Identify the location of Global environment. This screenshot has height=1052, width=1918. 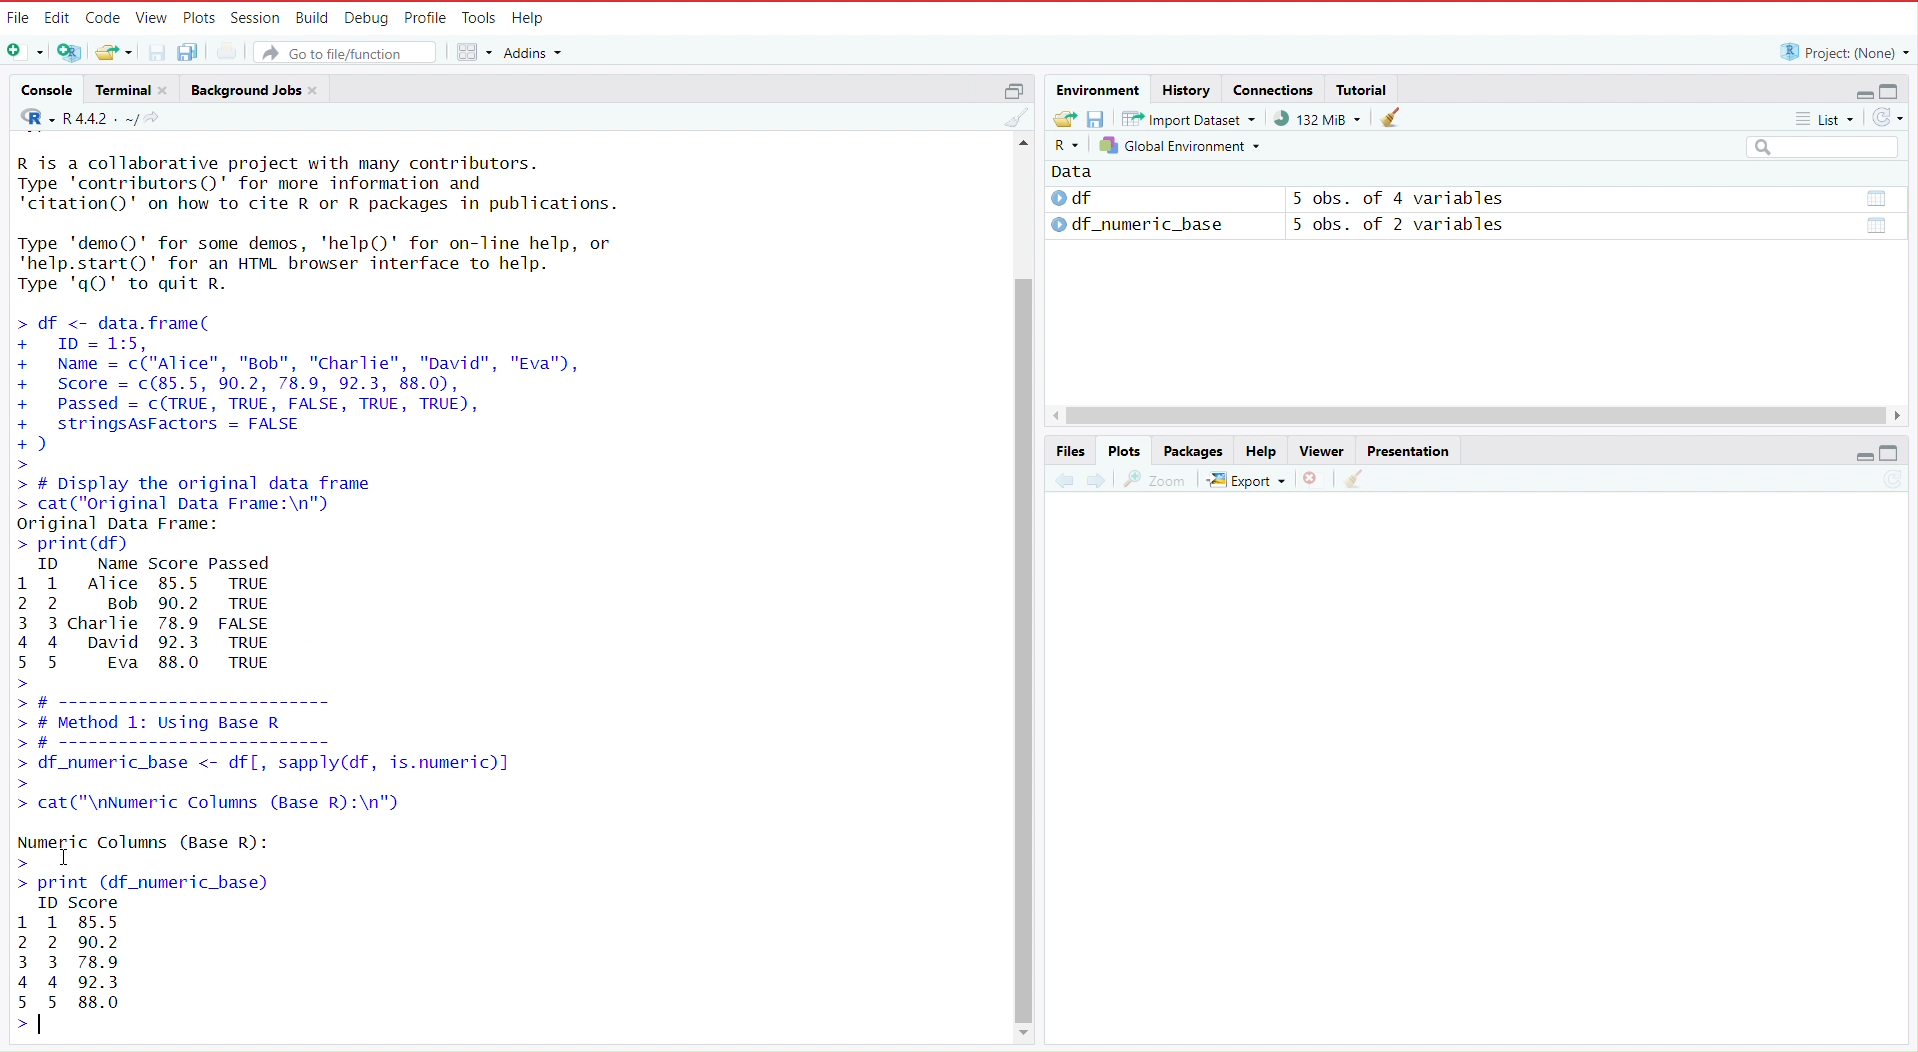
(1181, 147).